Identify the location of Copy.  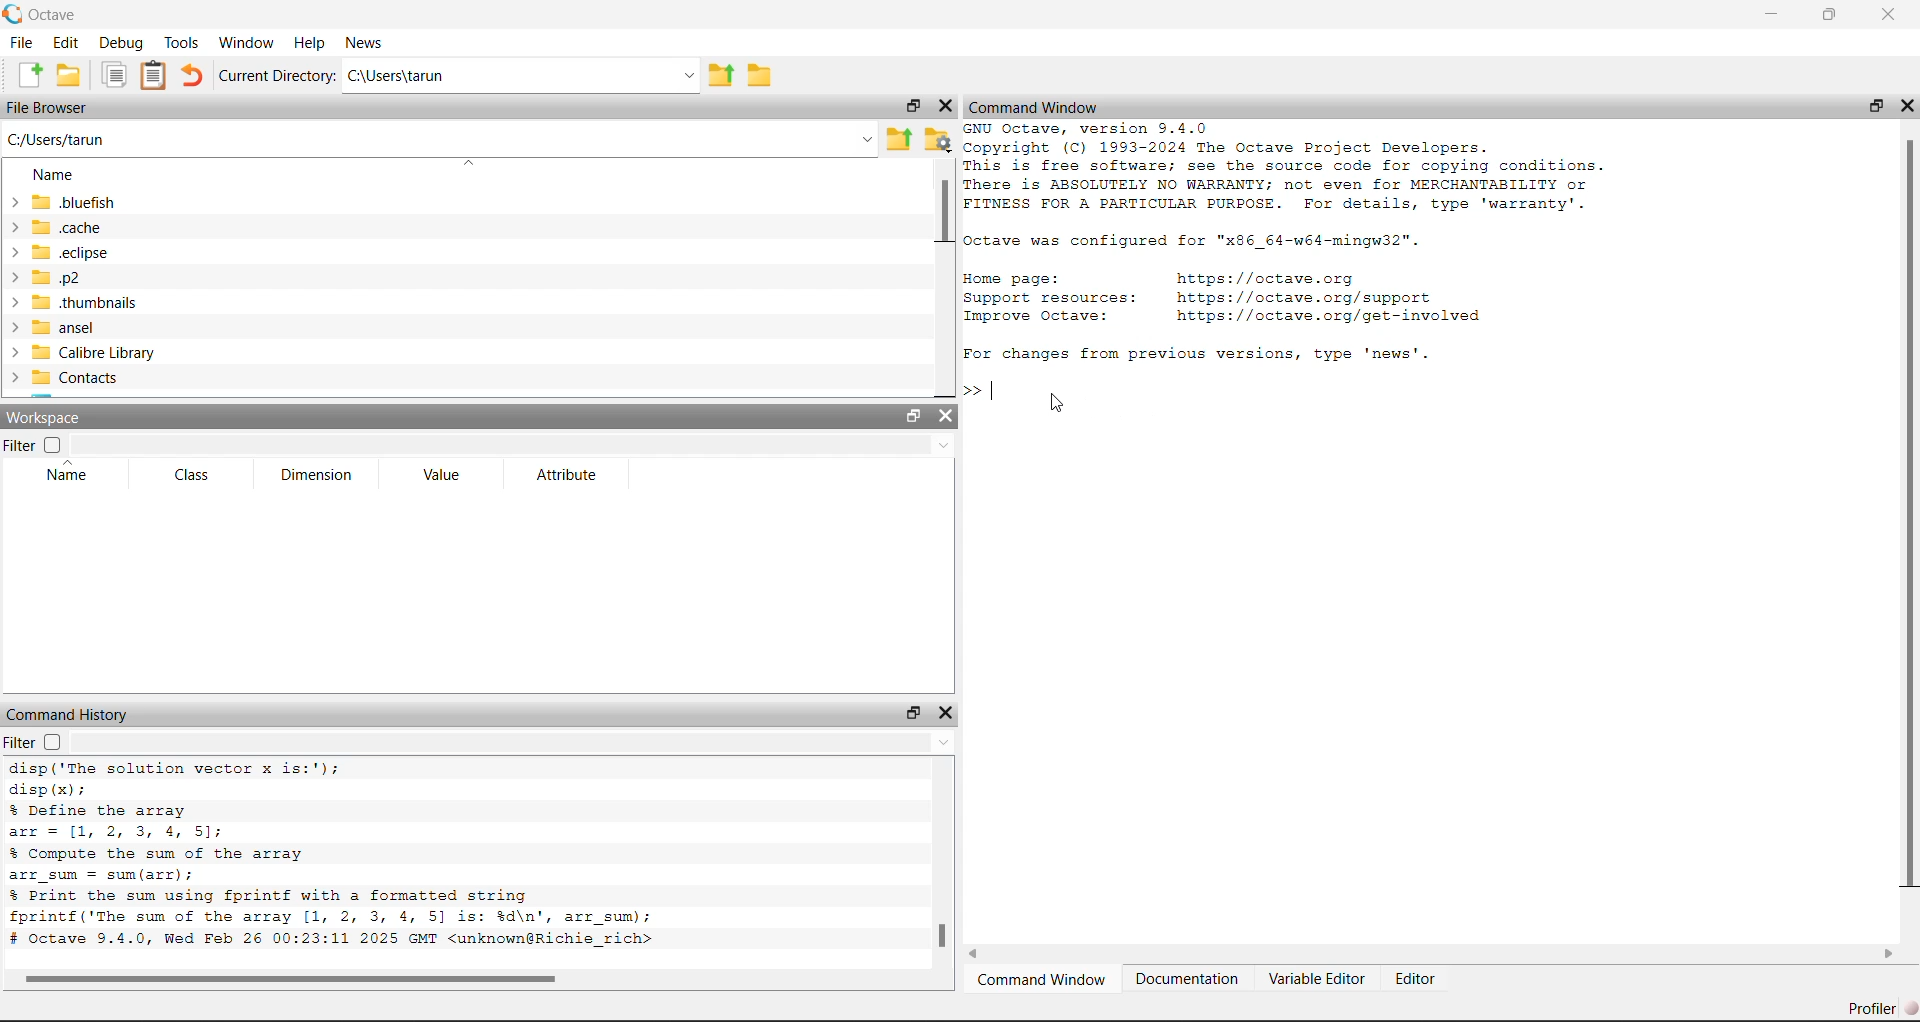
(116, 75).